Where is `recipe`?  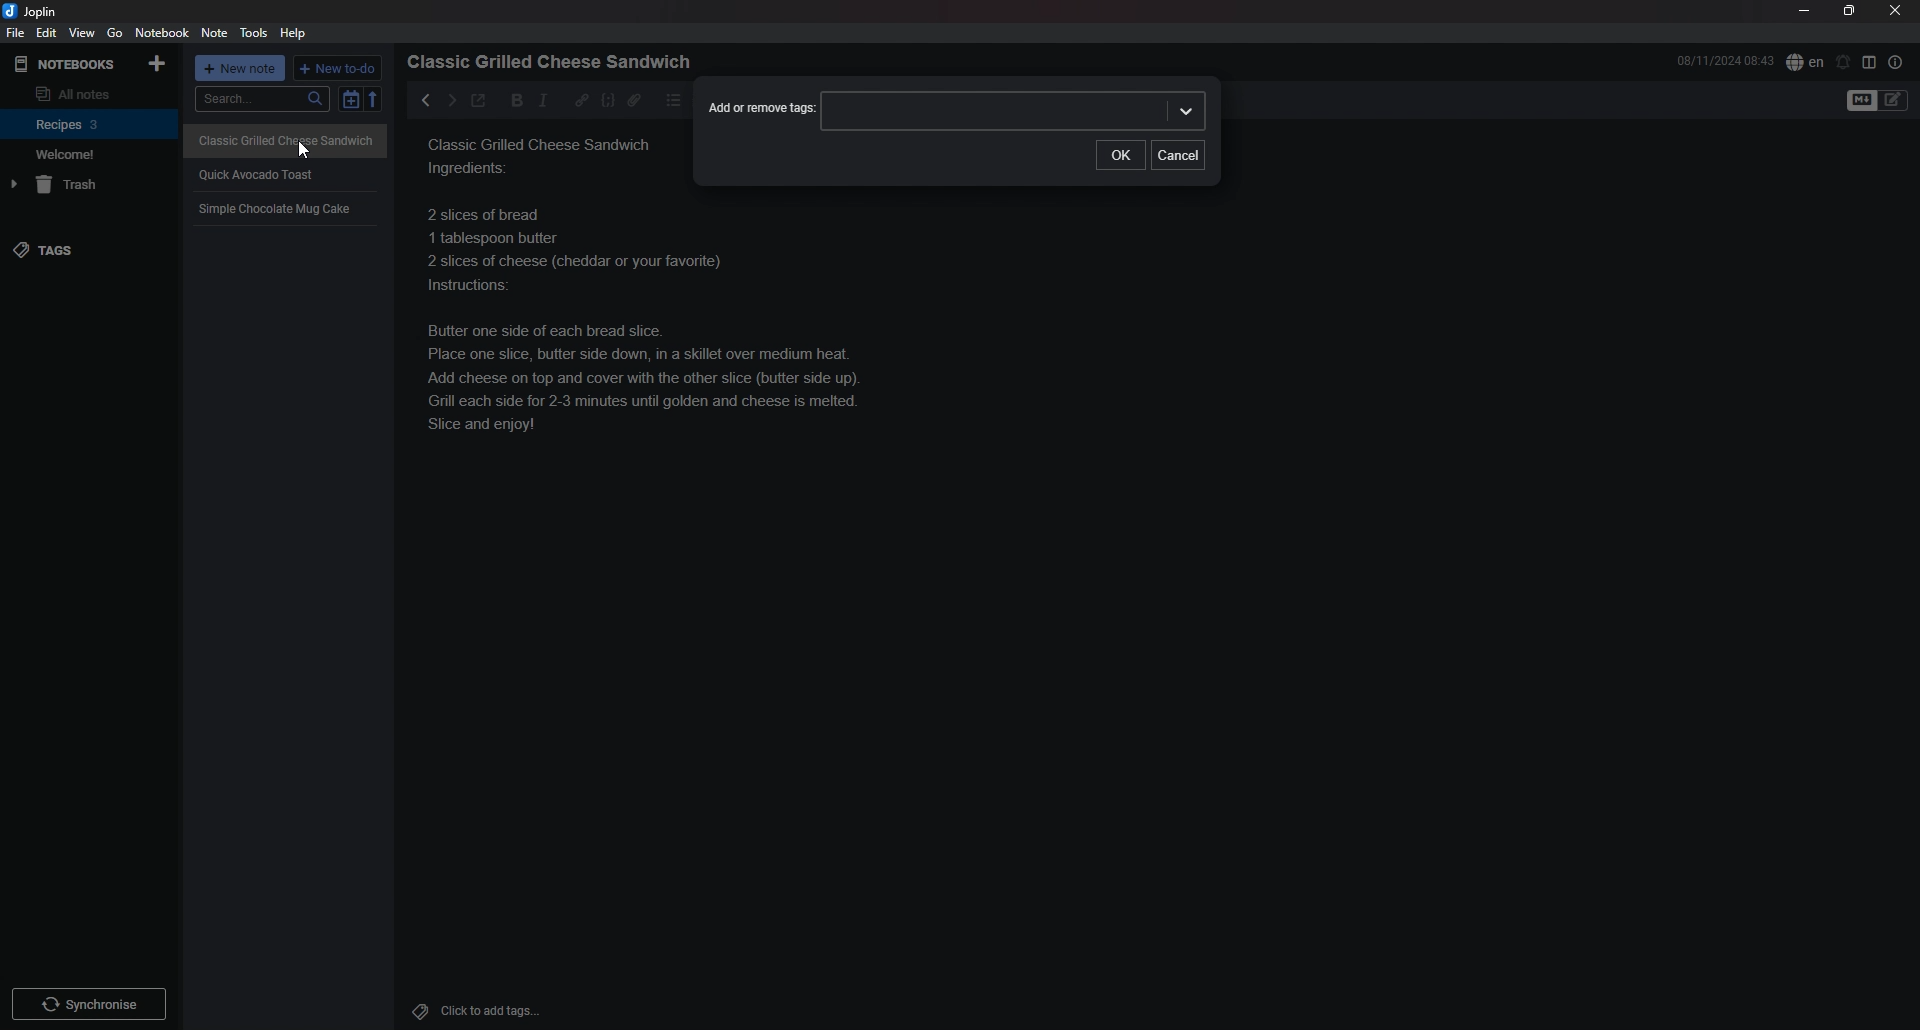 recipe is located at coordinates (545, 161).